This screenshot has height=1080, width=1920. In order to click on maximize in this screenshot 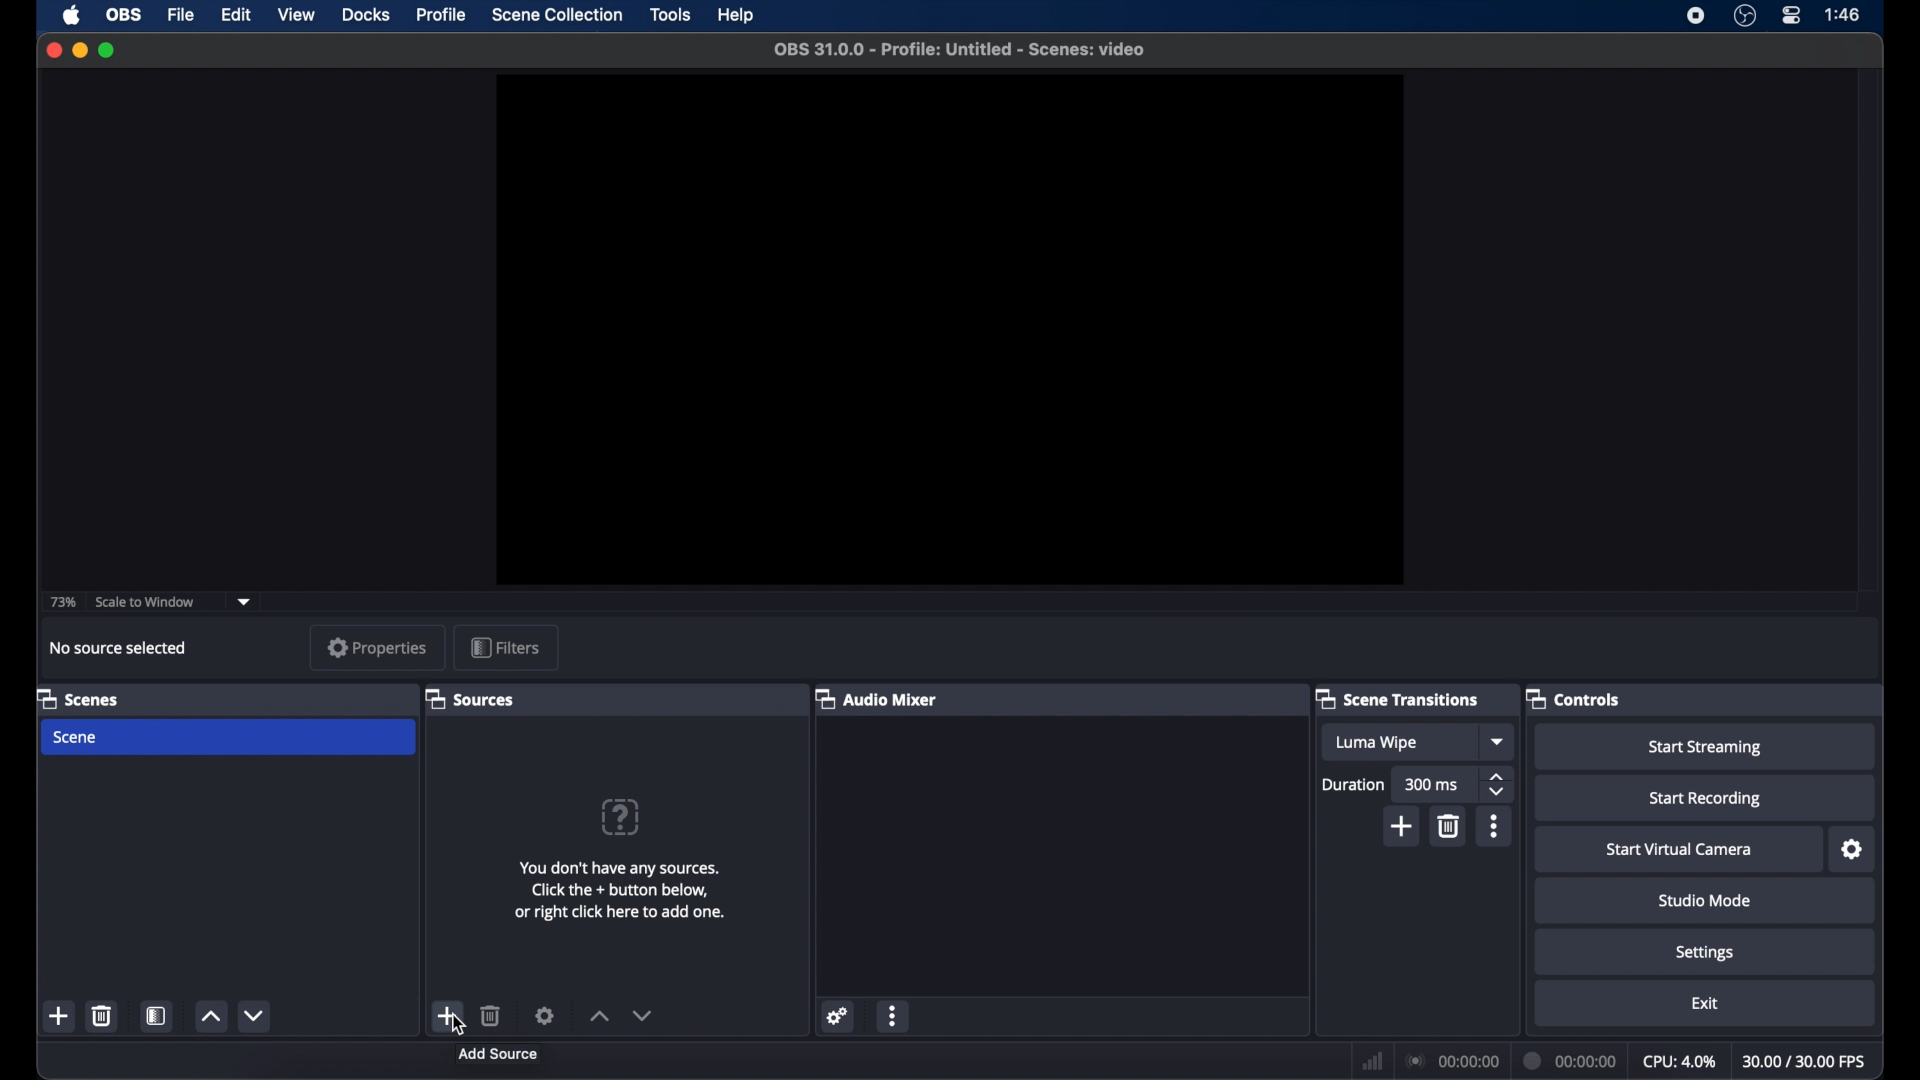, I will do `click(108, 50)`.